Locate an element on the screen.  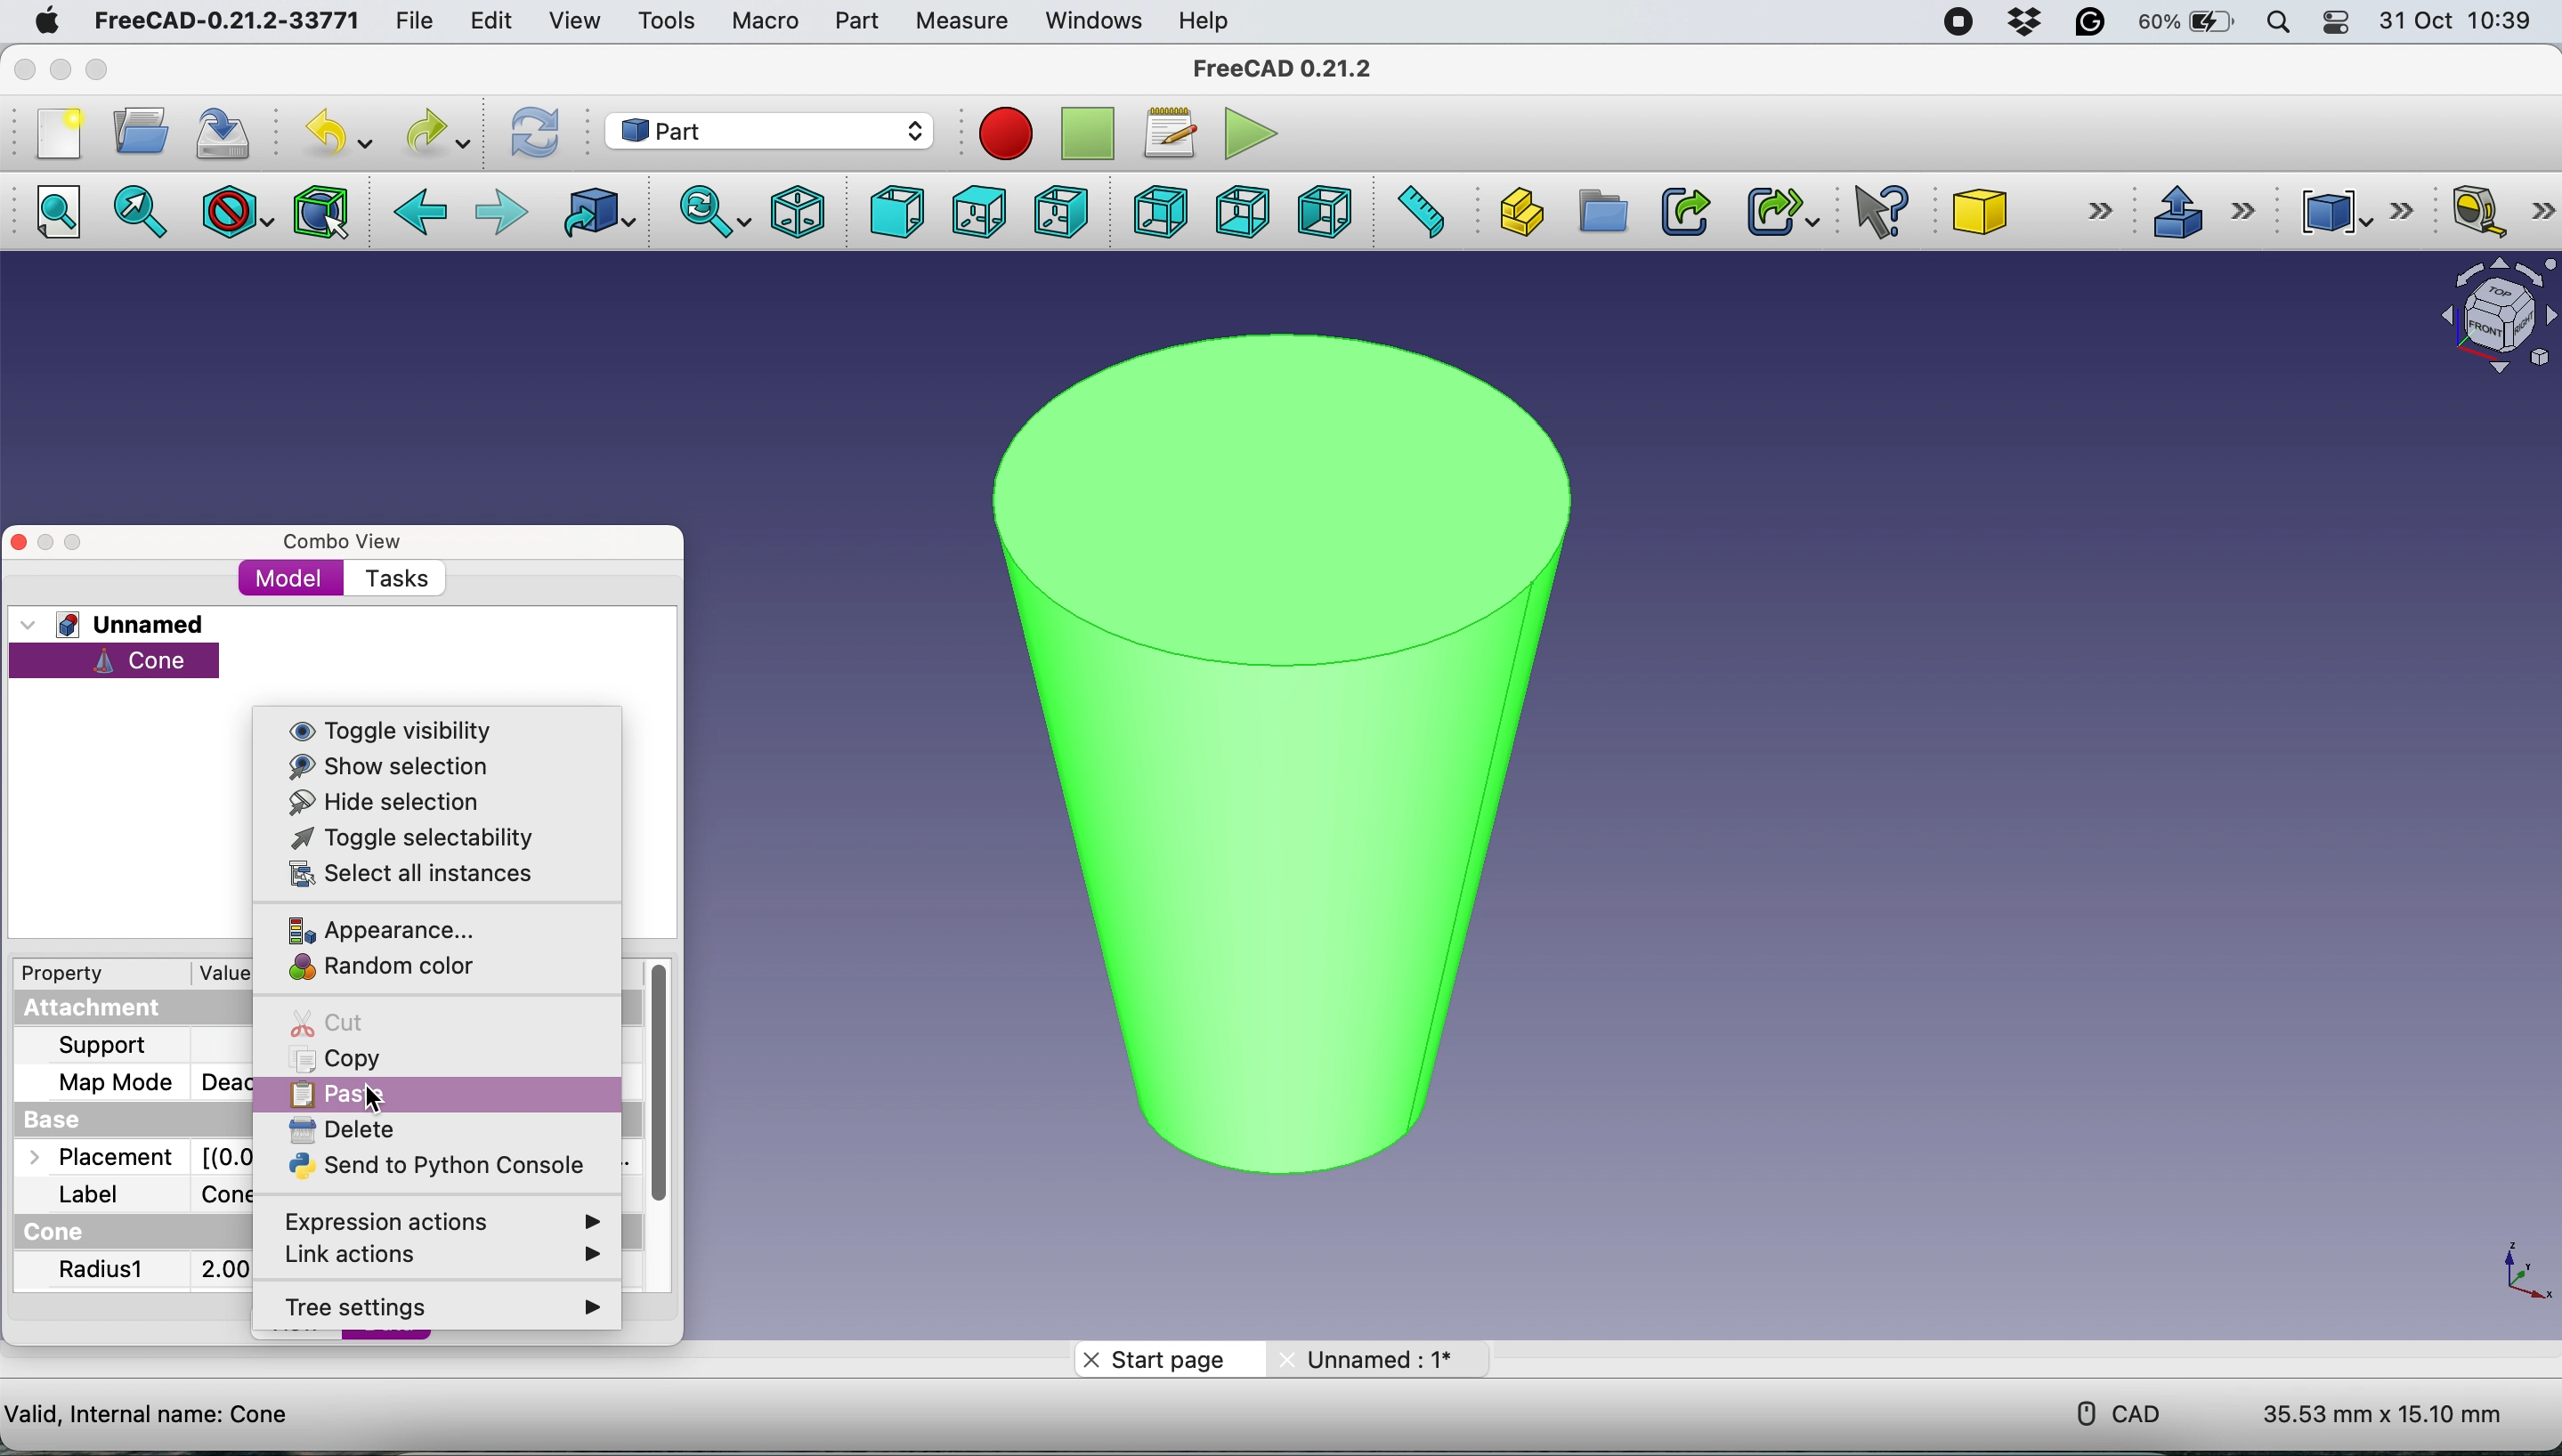
maximise is located at coordinates (133, 69).